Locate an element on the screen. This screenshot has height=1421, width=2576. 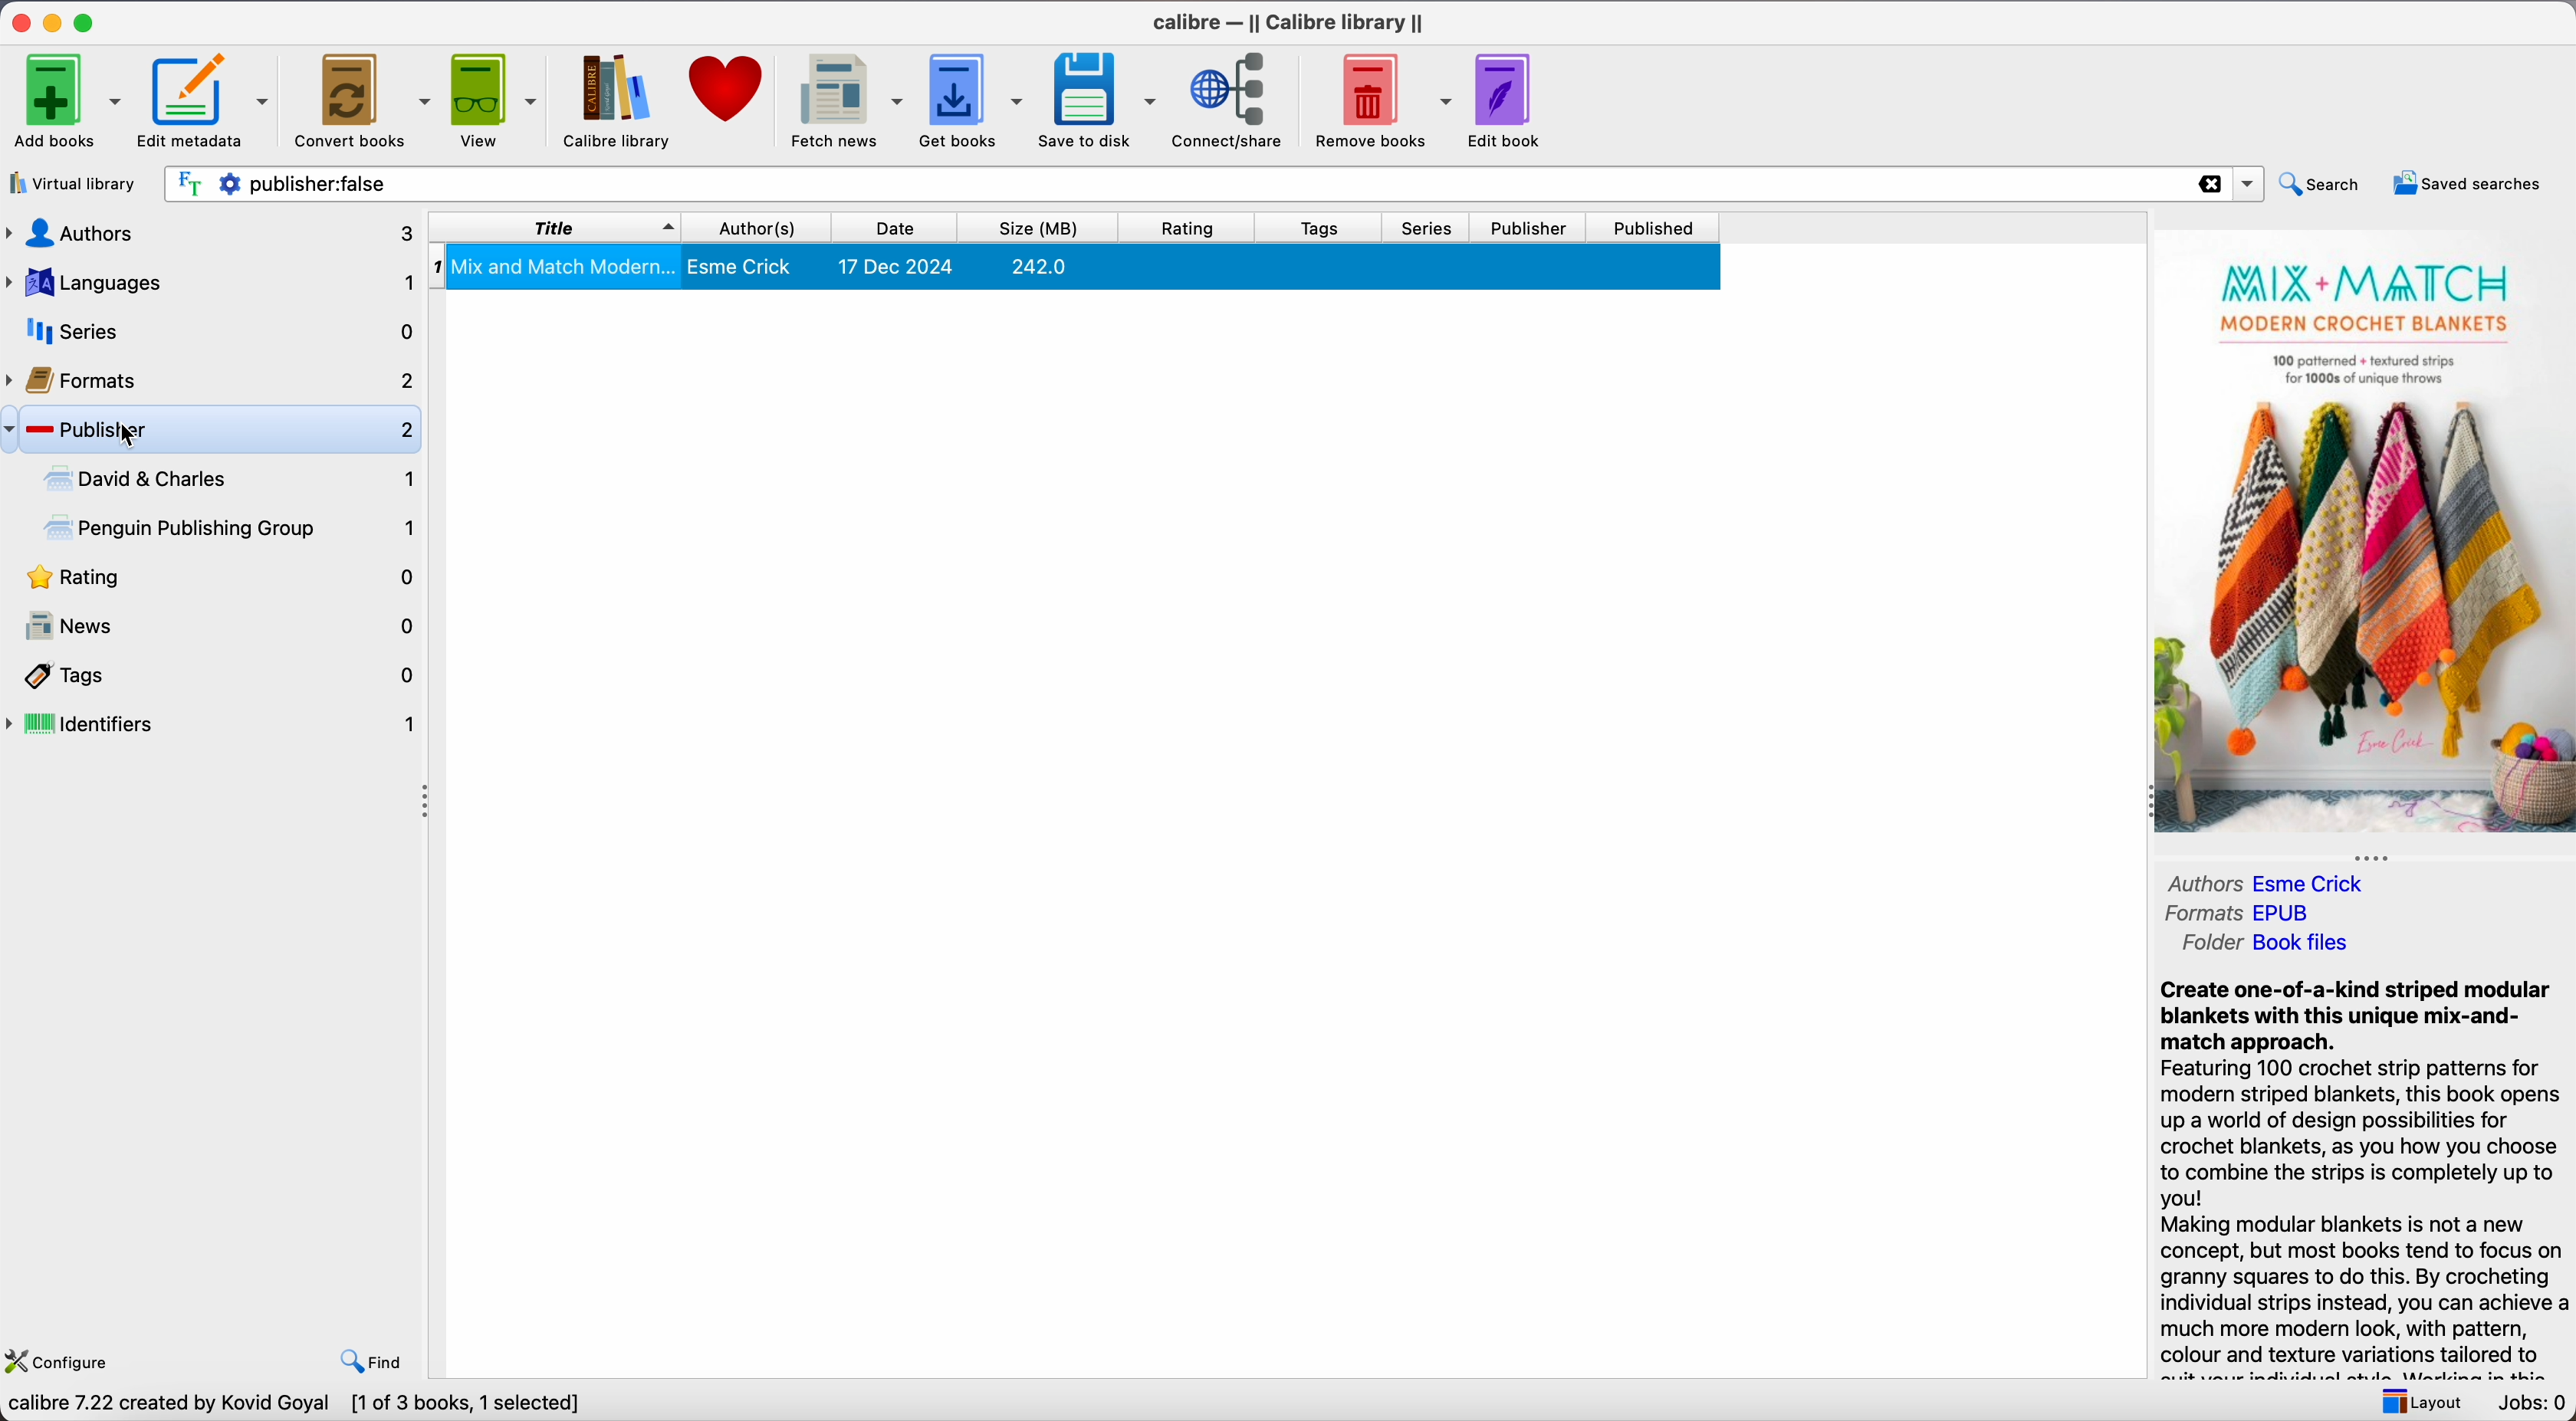
folder Book files is located at coordinates (2268, 943).